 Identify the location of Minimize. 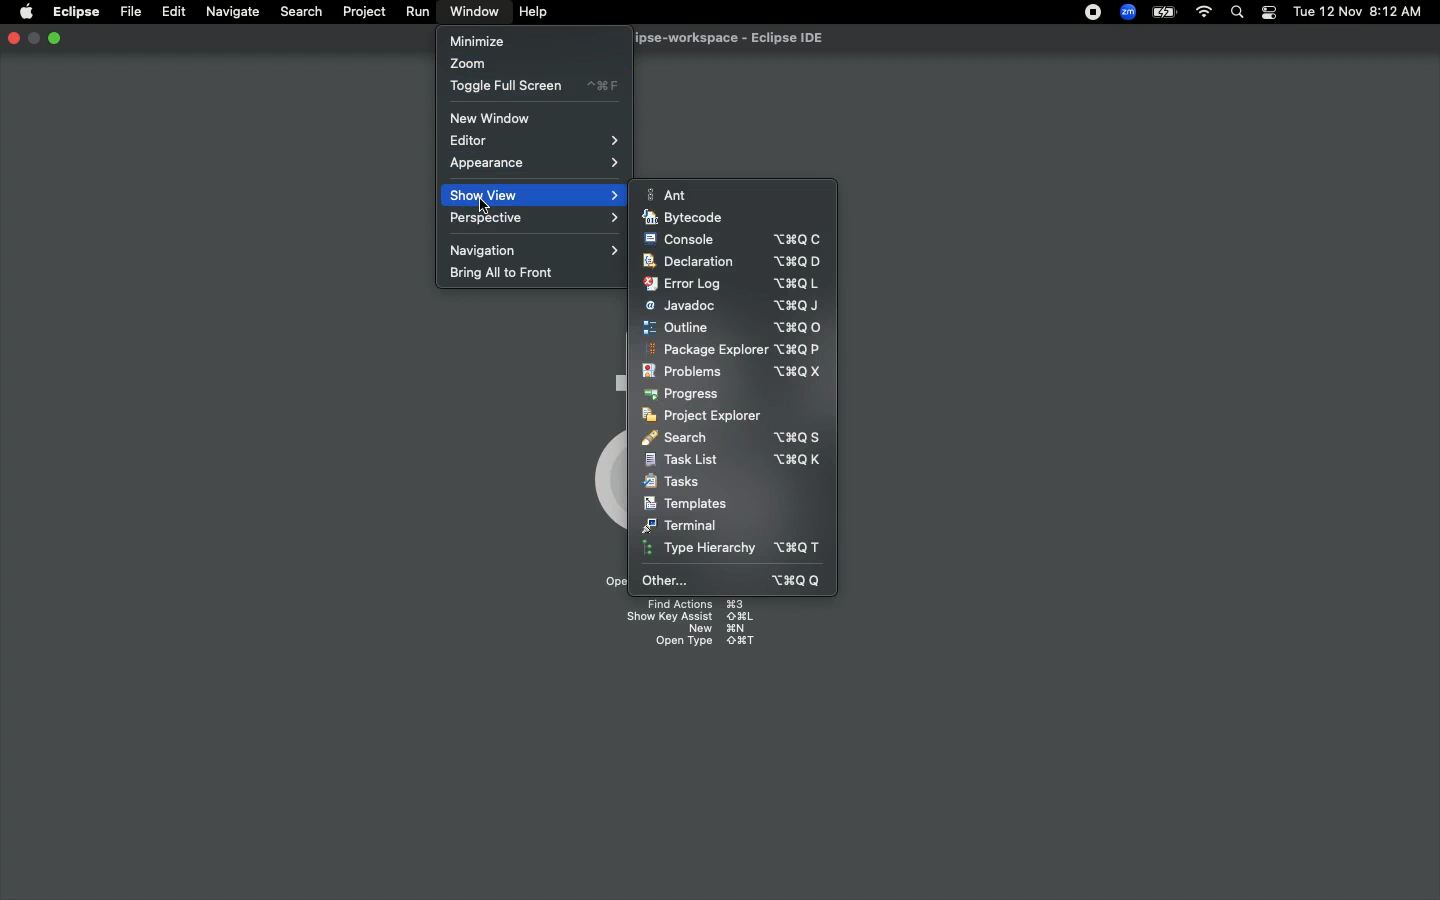
(476, 40).